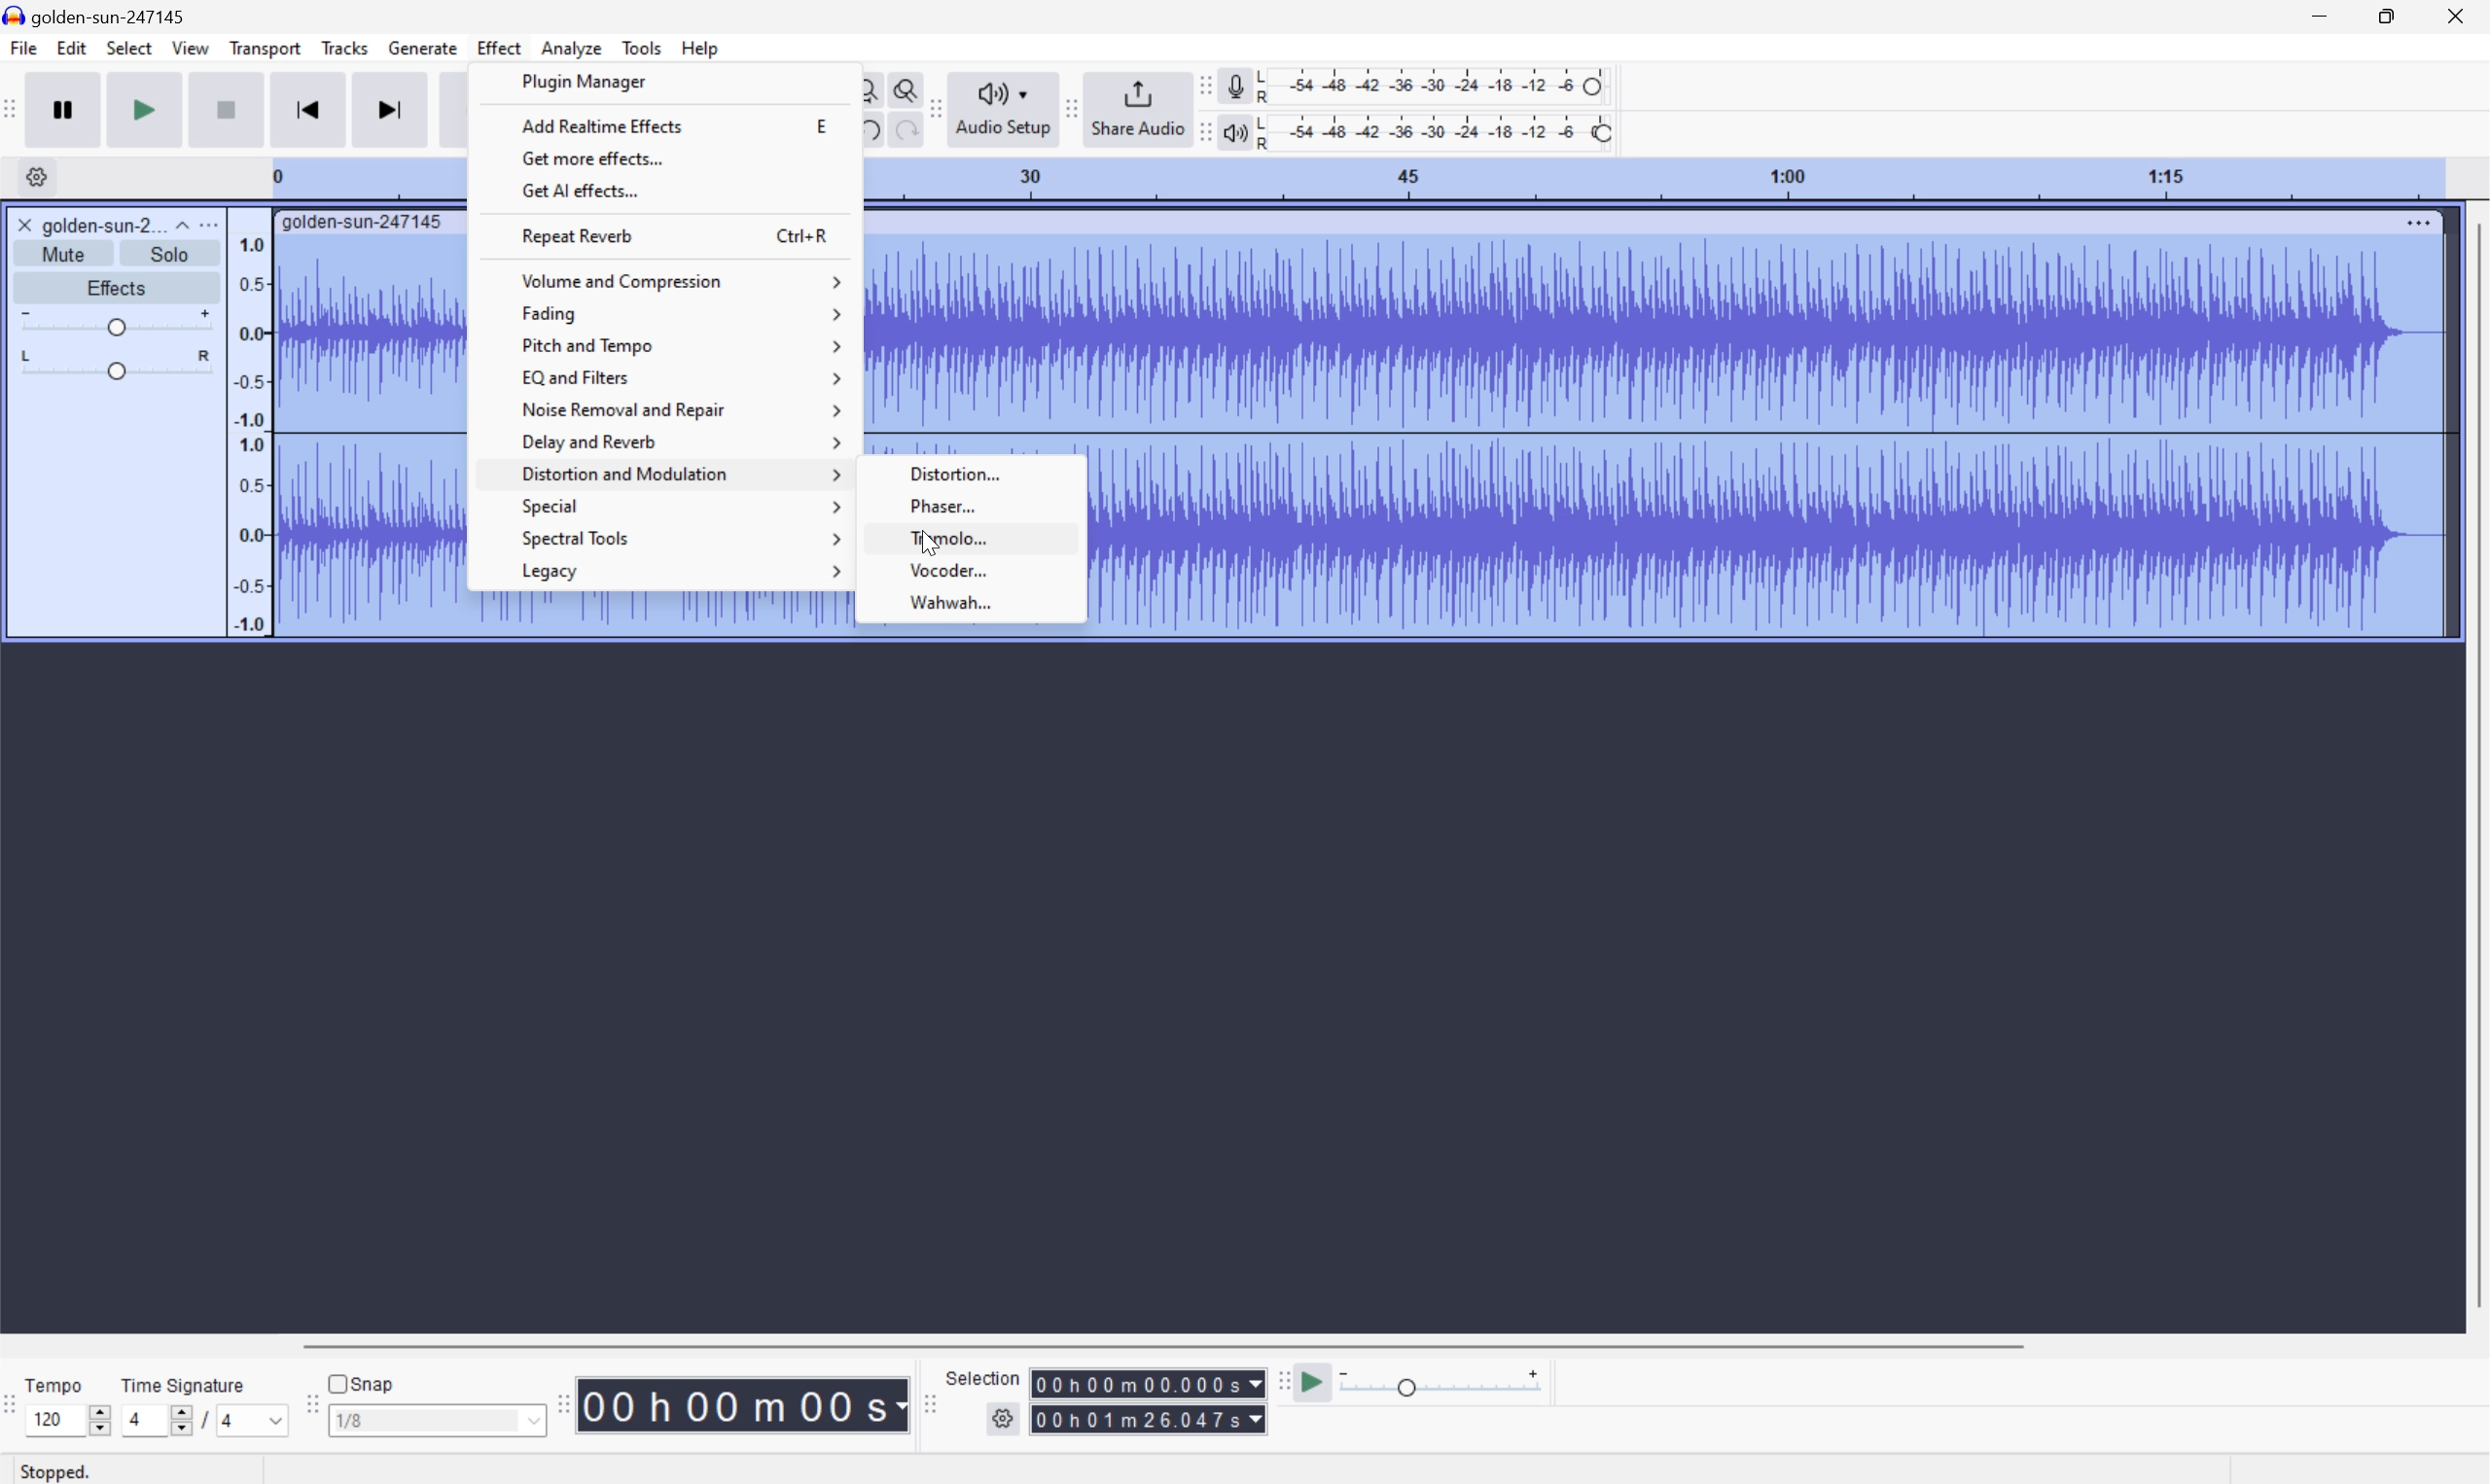 The width and height of the screenshot is (2490, 1484). What do you see at coordinates (64, 253) in the screenshot?
I see `Mute` at bounding box center [64, 253].